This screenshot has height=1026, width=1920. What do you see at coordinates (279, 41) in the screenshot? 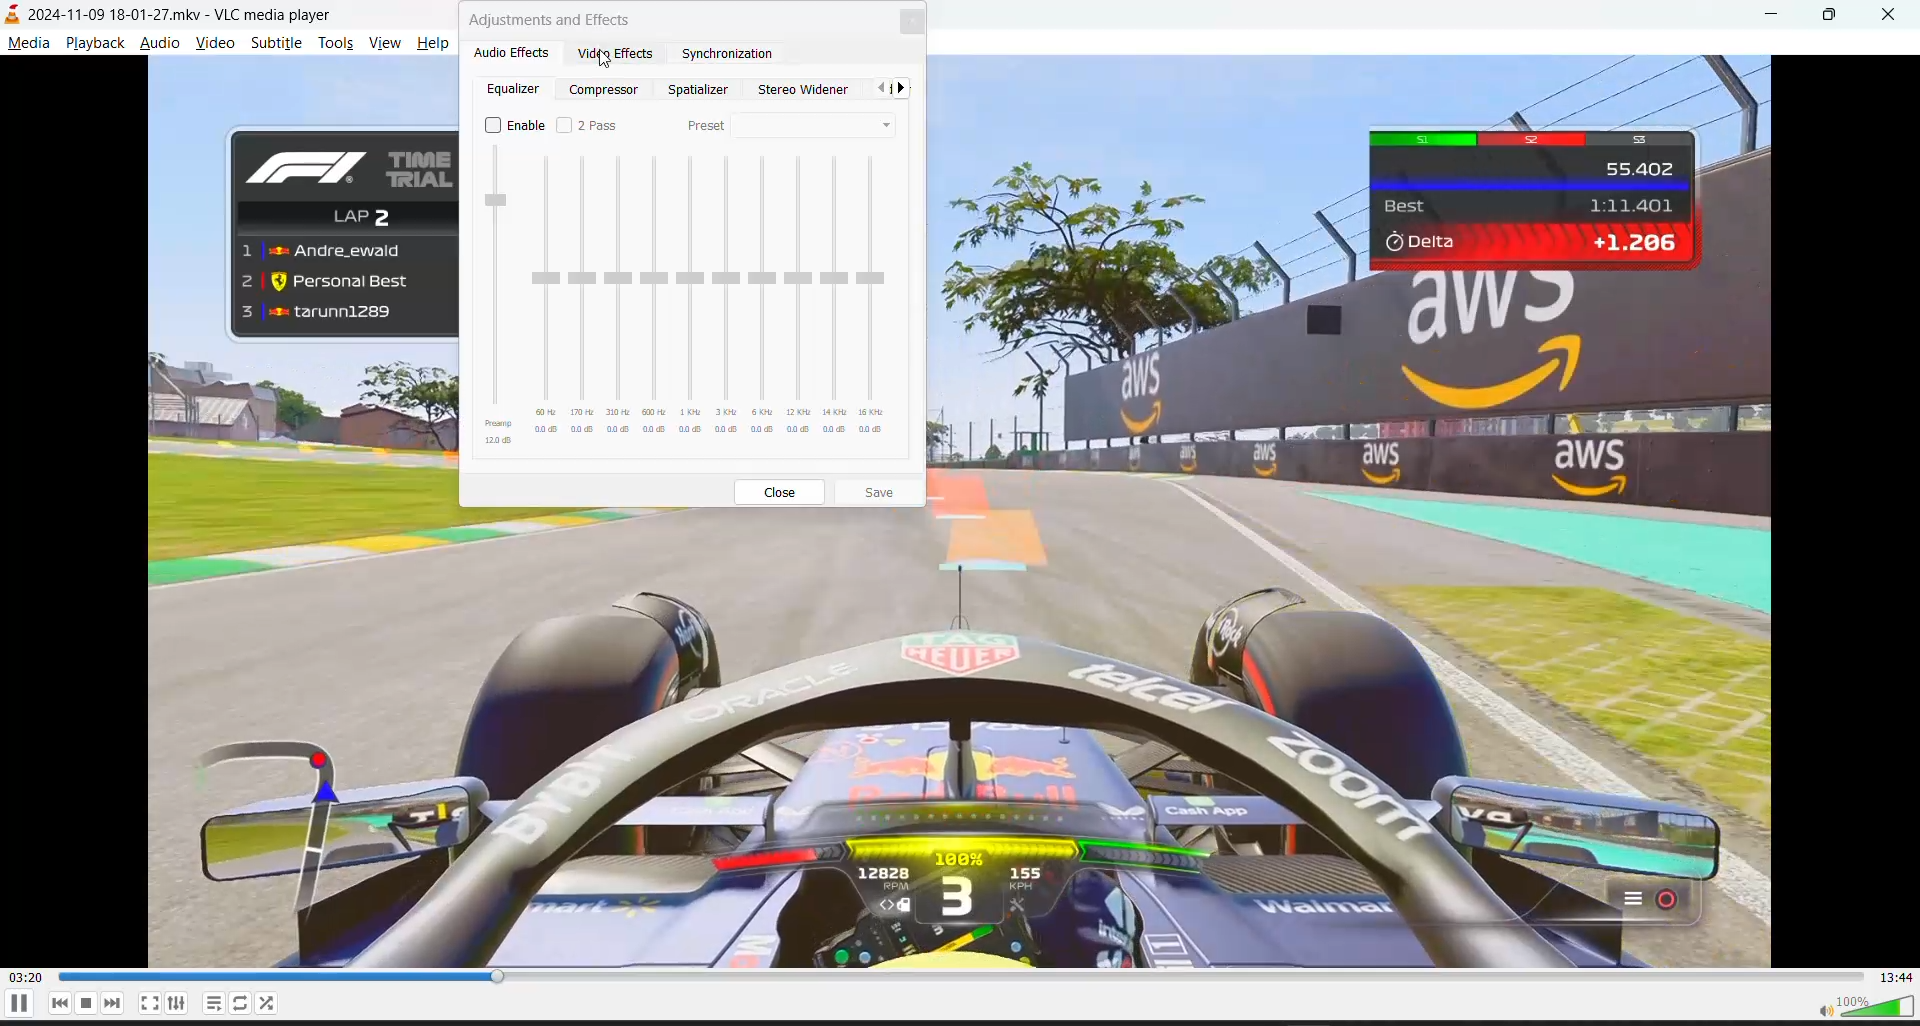
I see `subtitle` at bounding box center [279, 41].